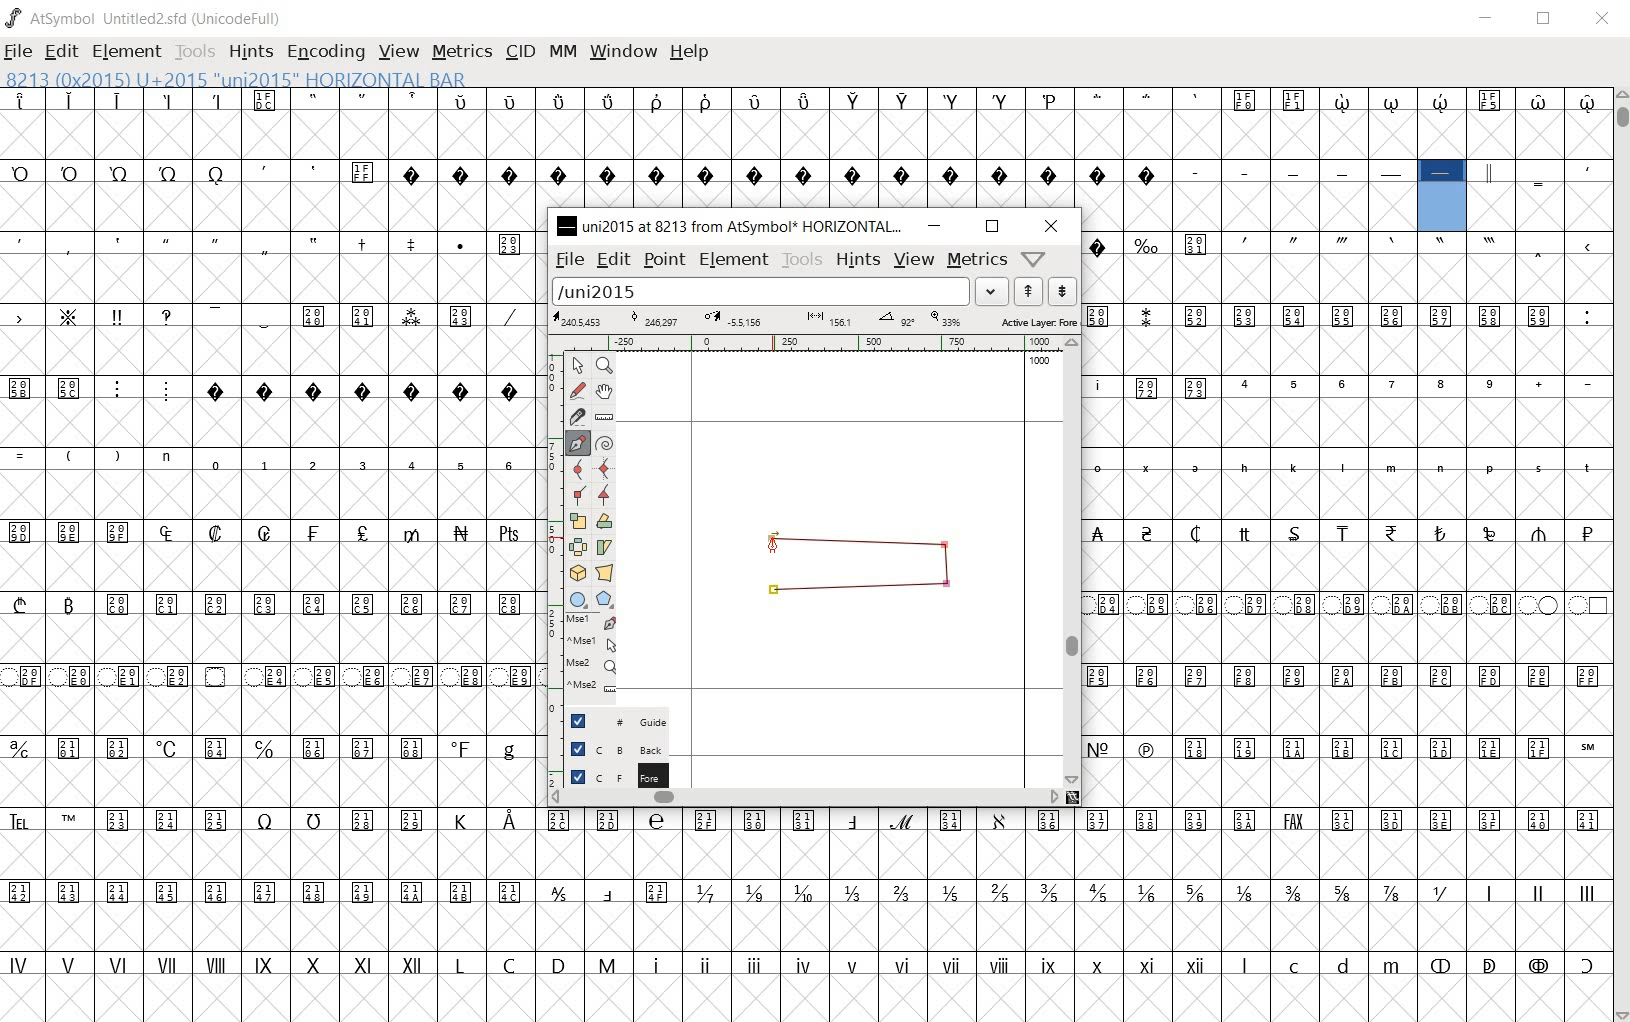 The width and height of the screenshot is (1630, 1022). I want to click on VIEW, so click(399, 53).